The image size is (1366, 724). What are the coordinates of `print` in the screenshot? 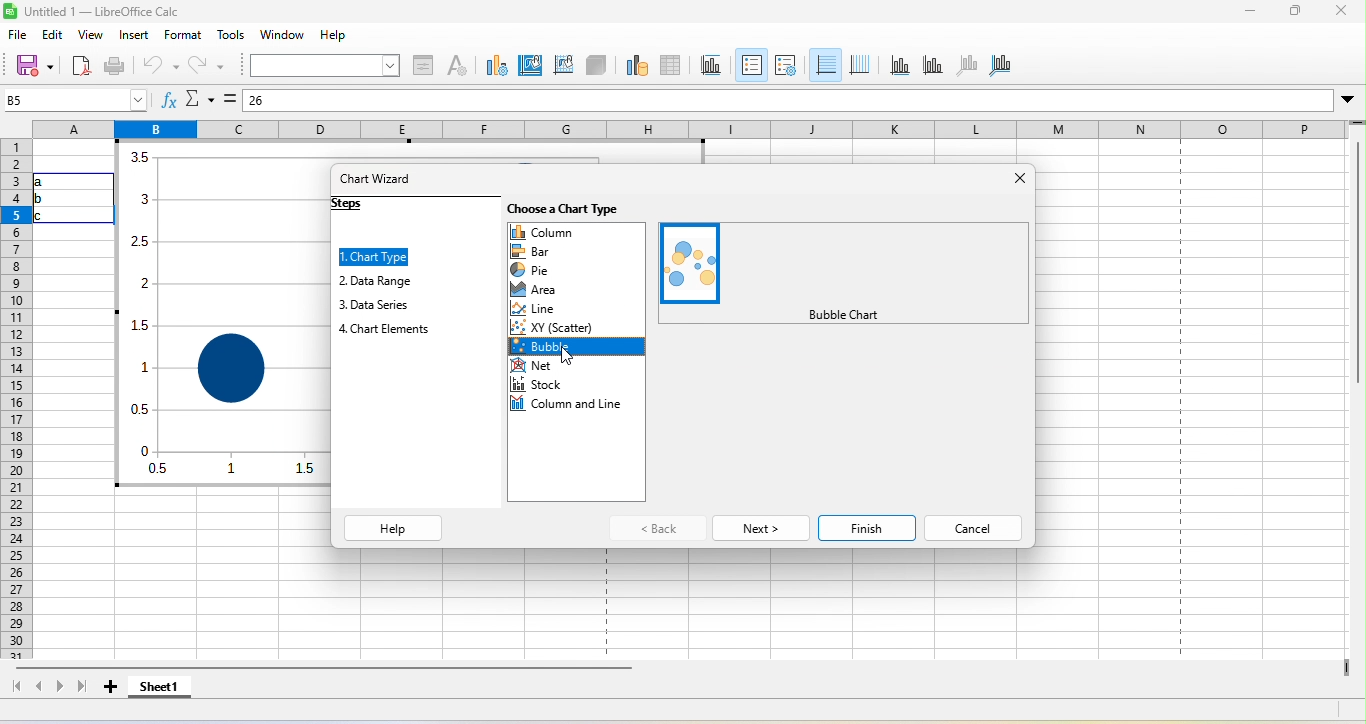 It's located at (114, 66).